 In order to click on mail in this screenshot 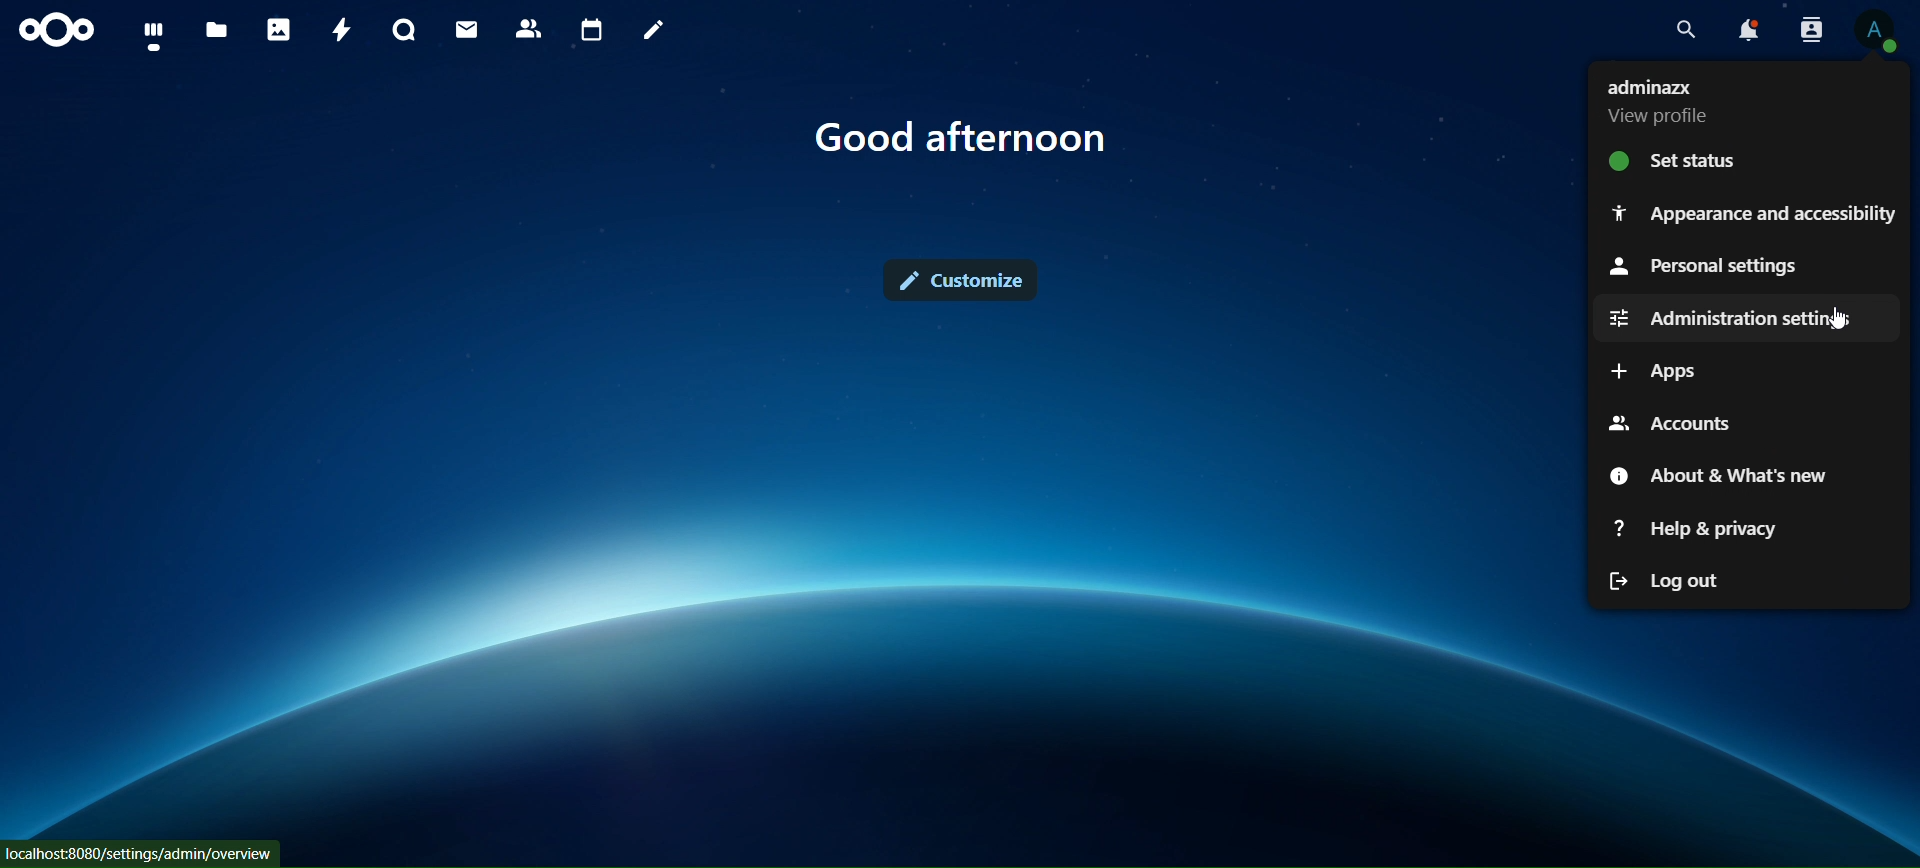, I will do `click(464, 30)`.